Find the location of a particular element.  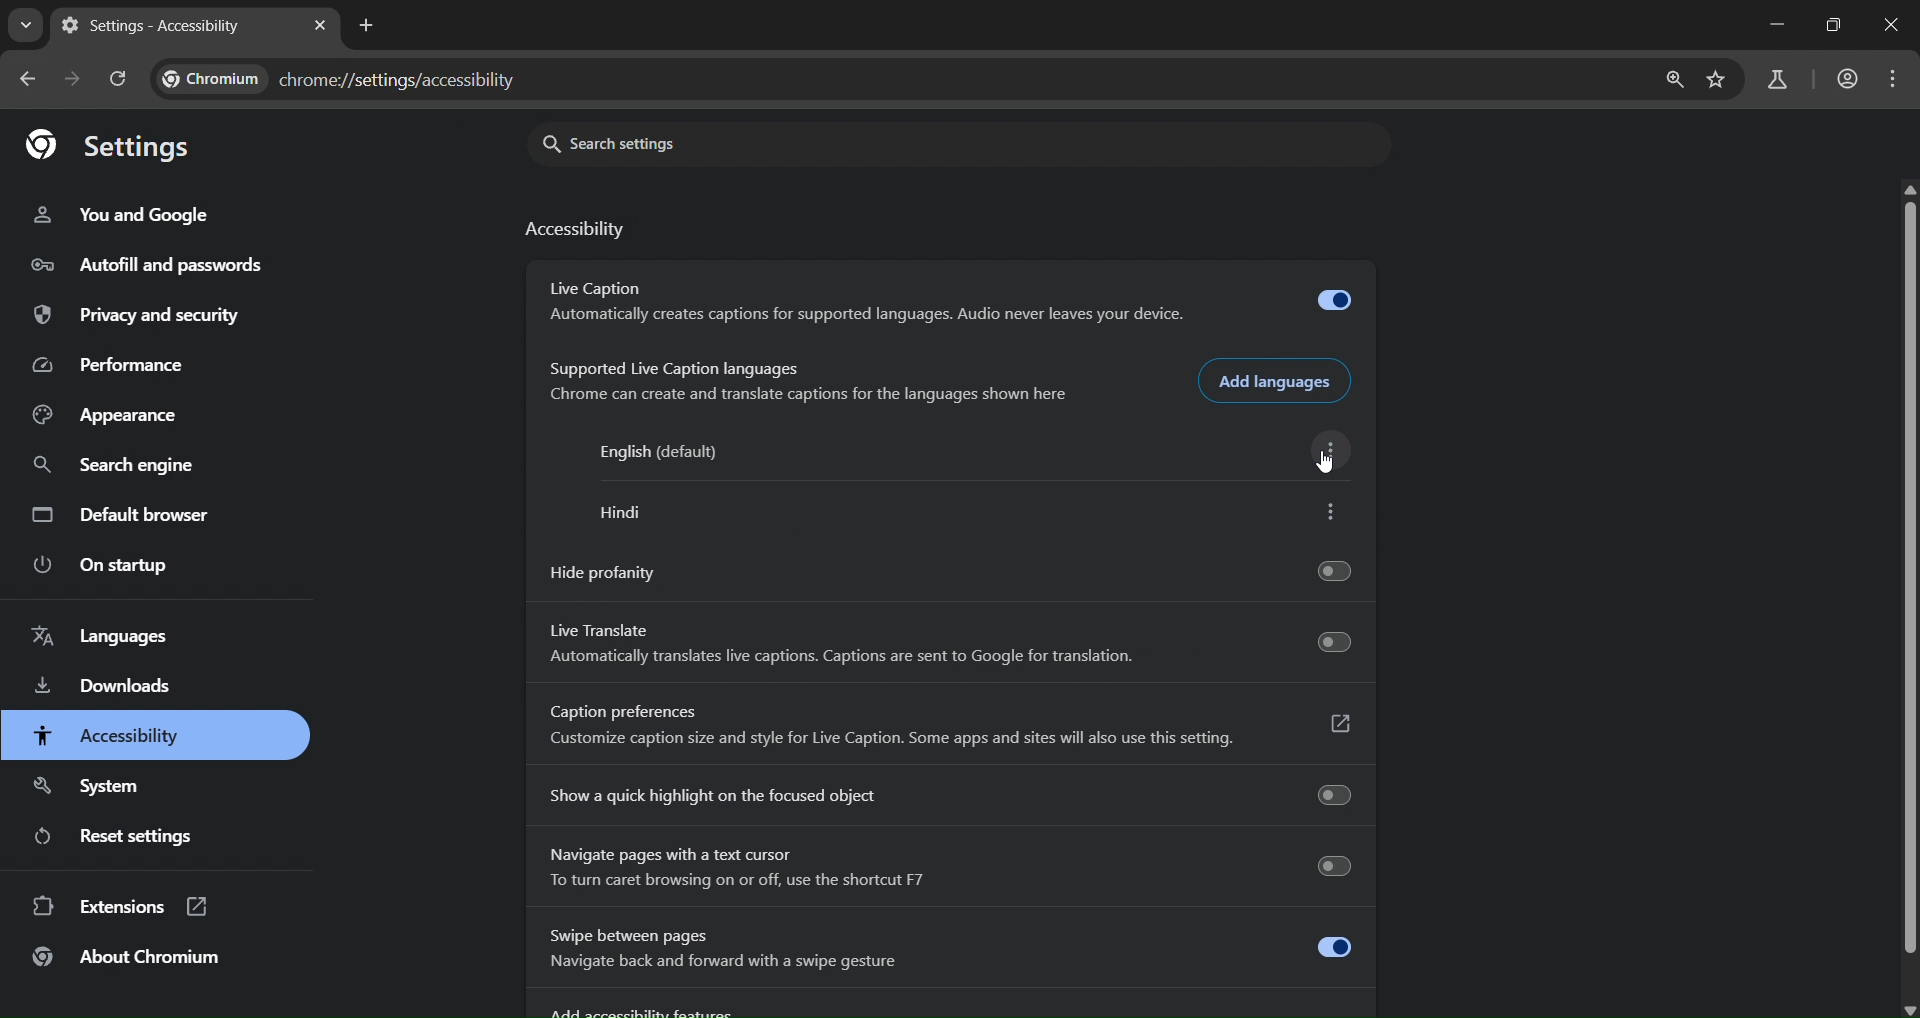

about chromium is located at coordinates (127, 958).